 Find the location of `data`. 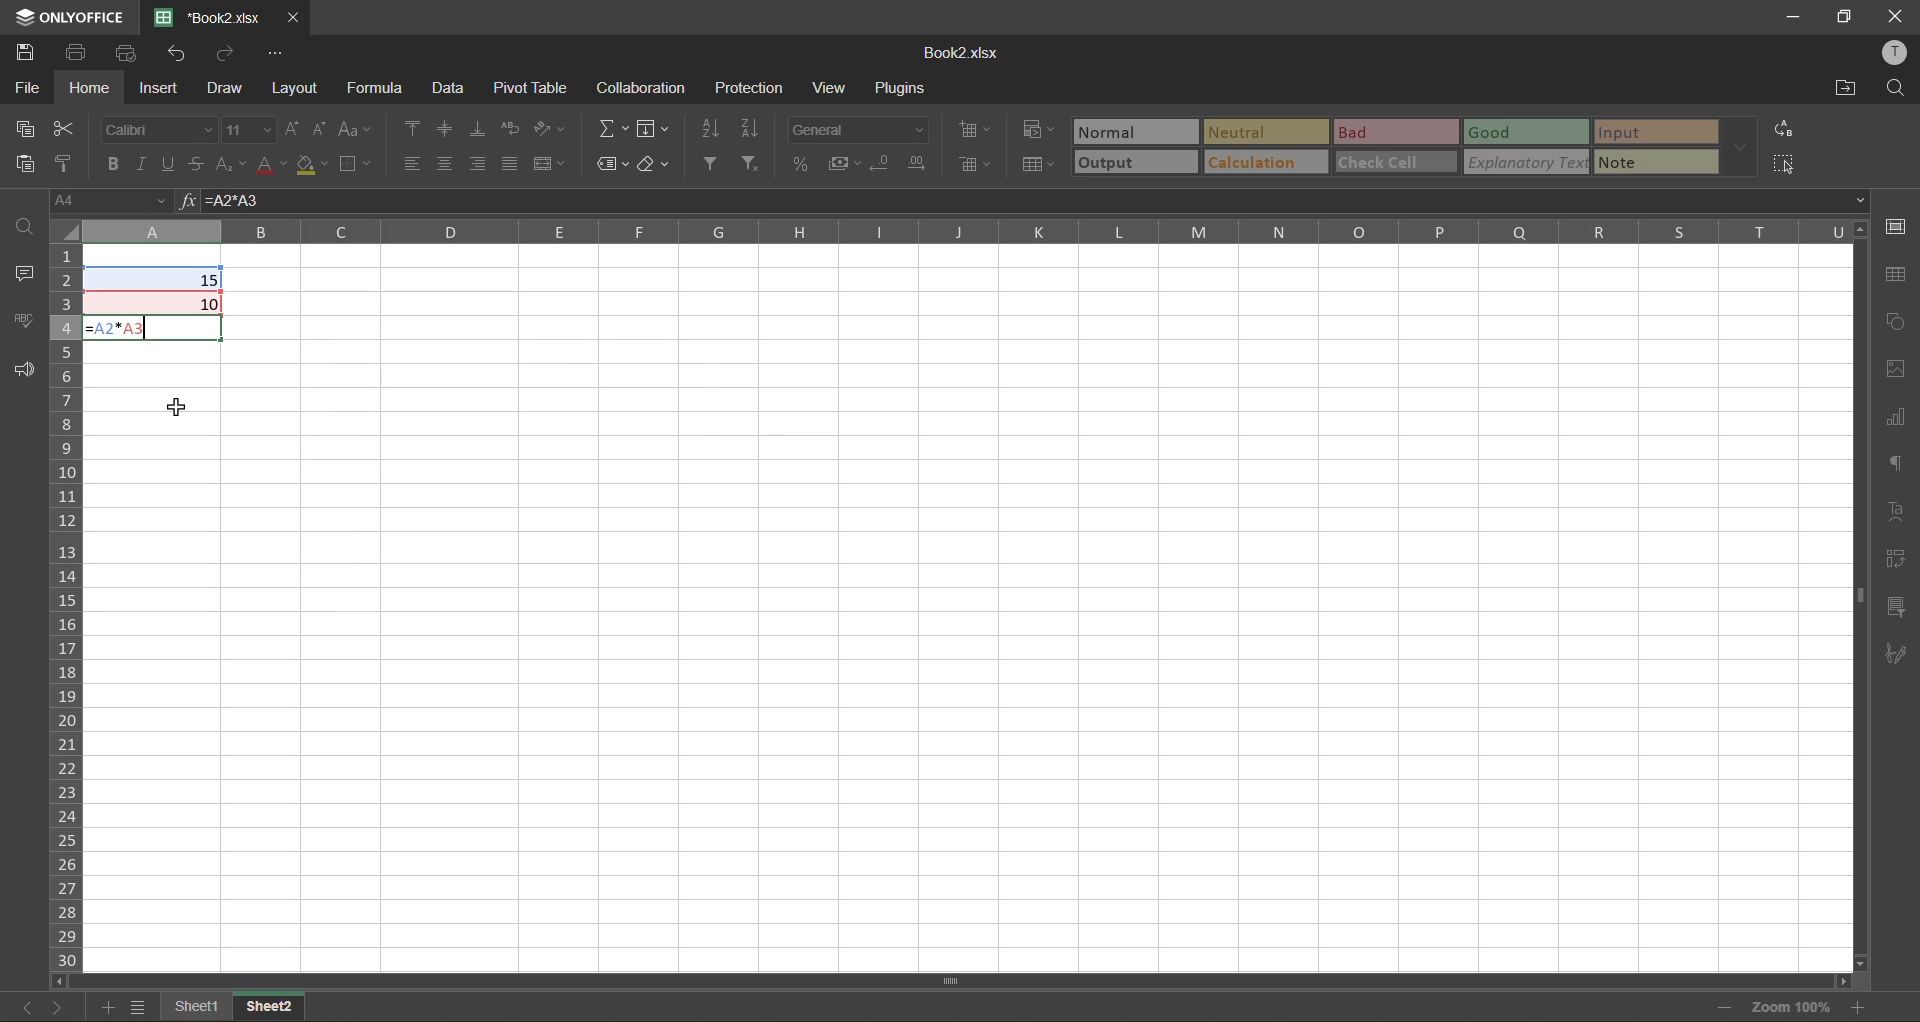

data is located at coordinates (446, 87).